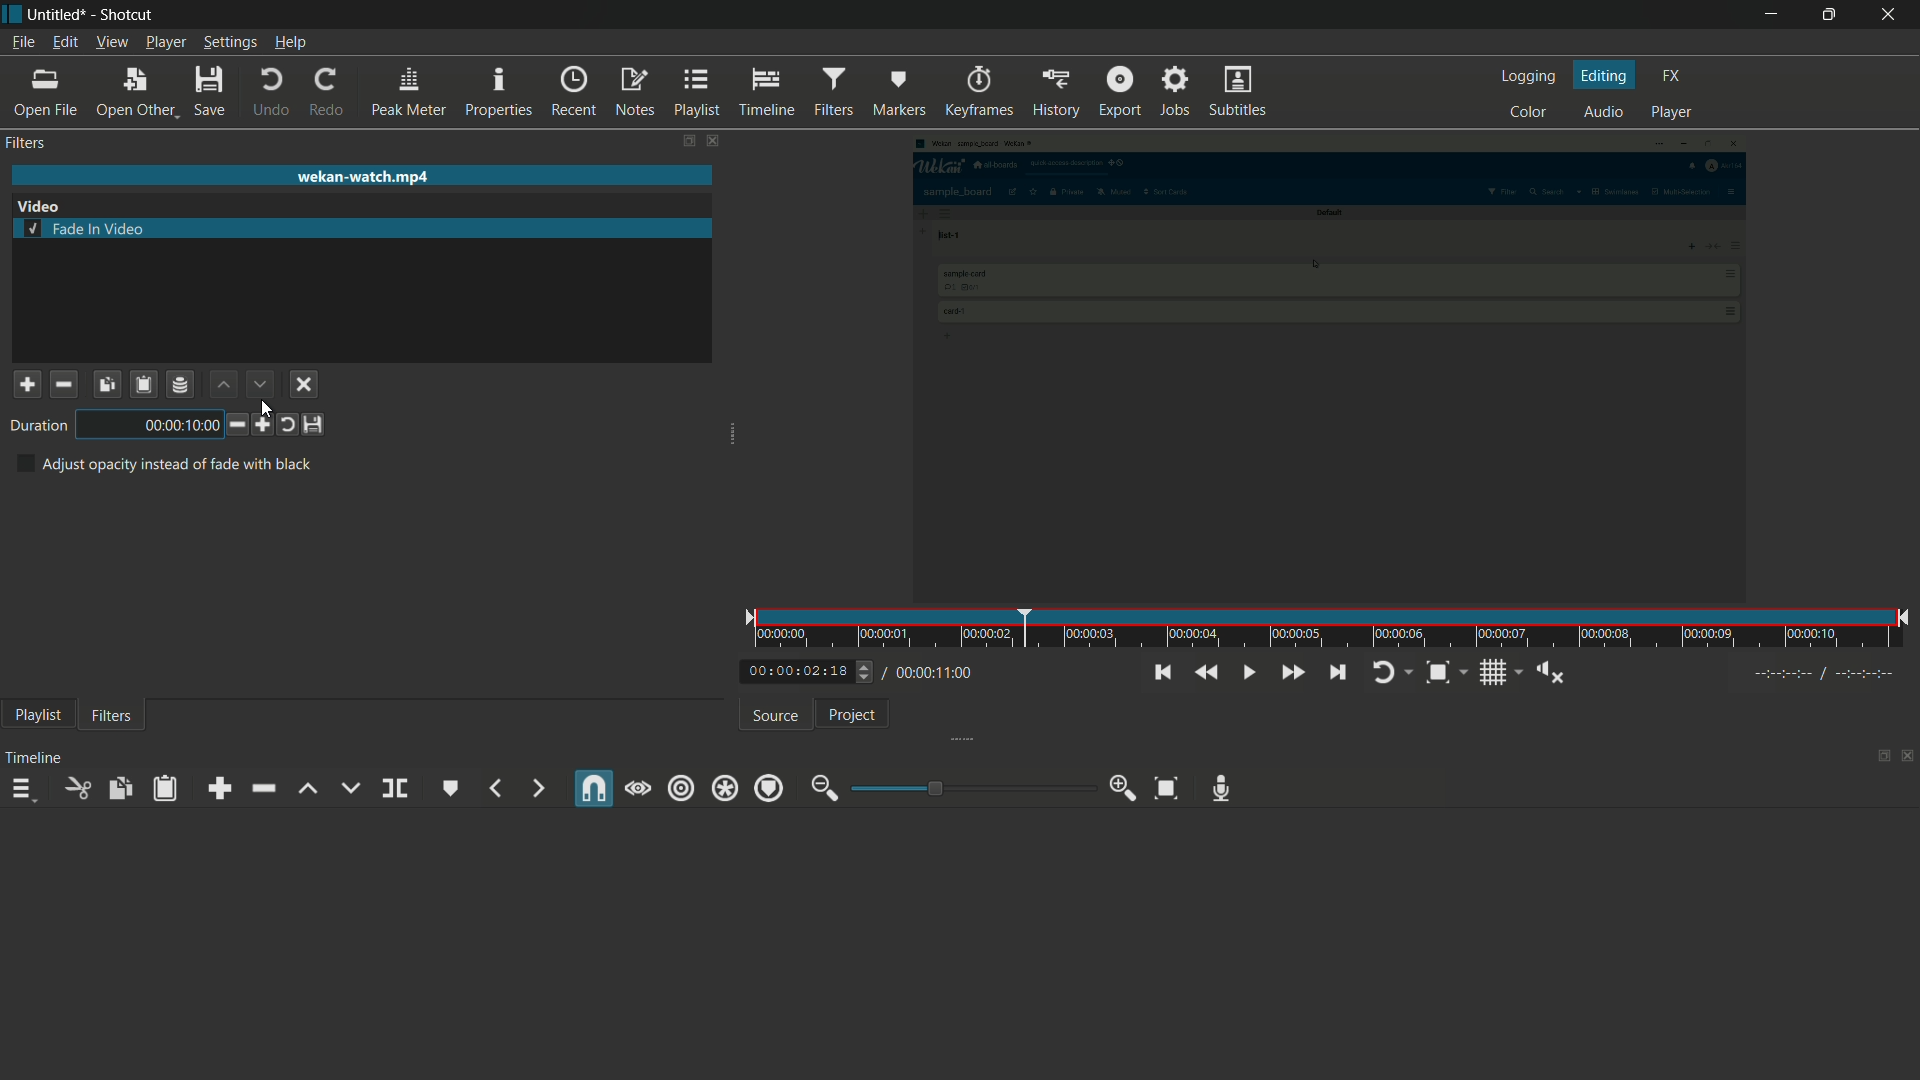 The image size is (1920, 1080). Describe the element at coordinates (1174, 92) in the screenshot. I see `jobs` at that location.